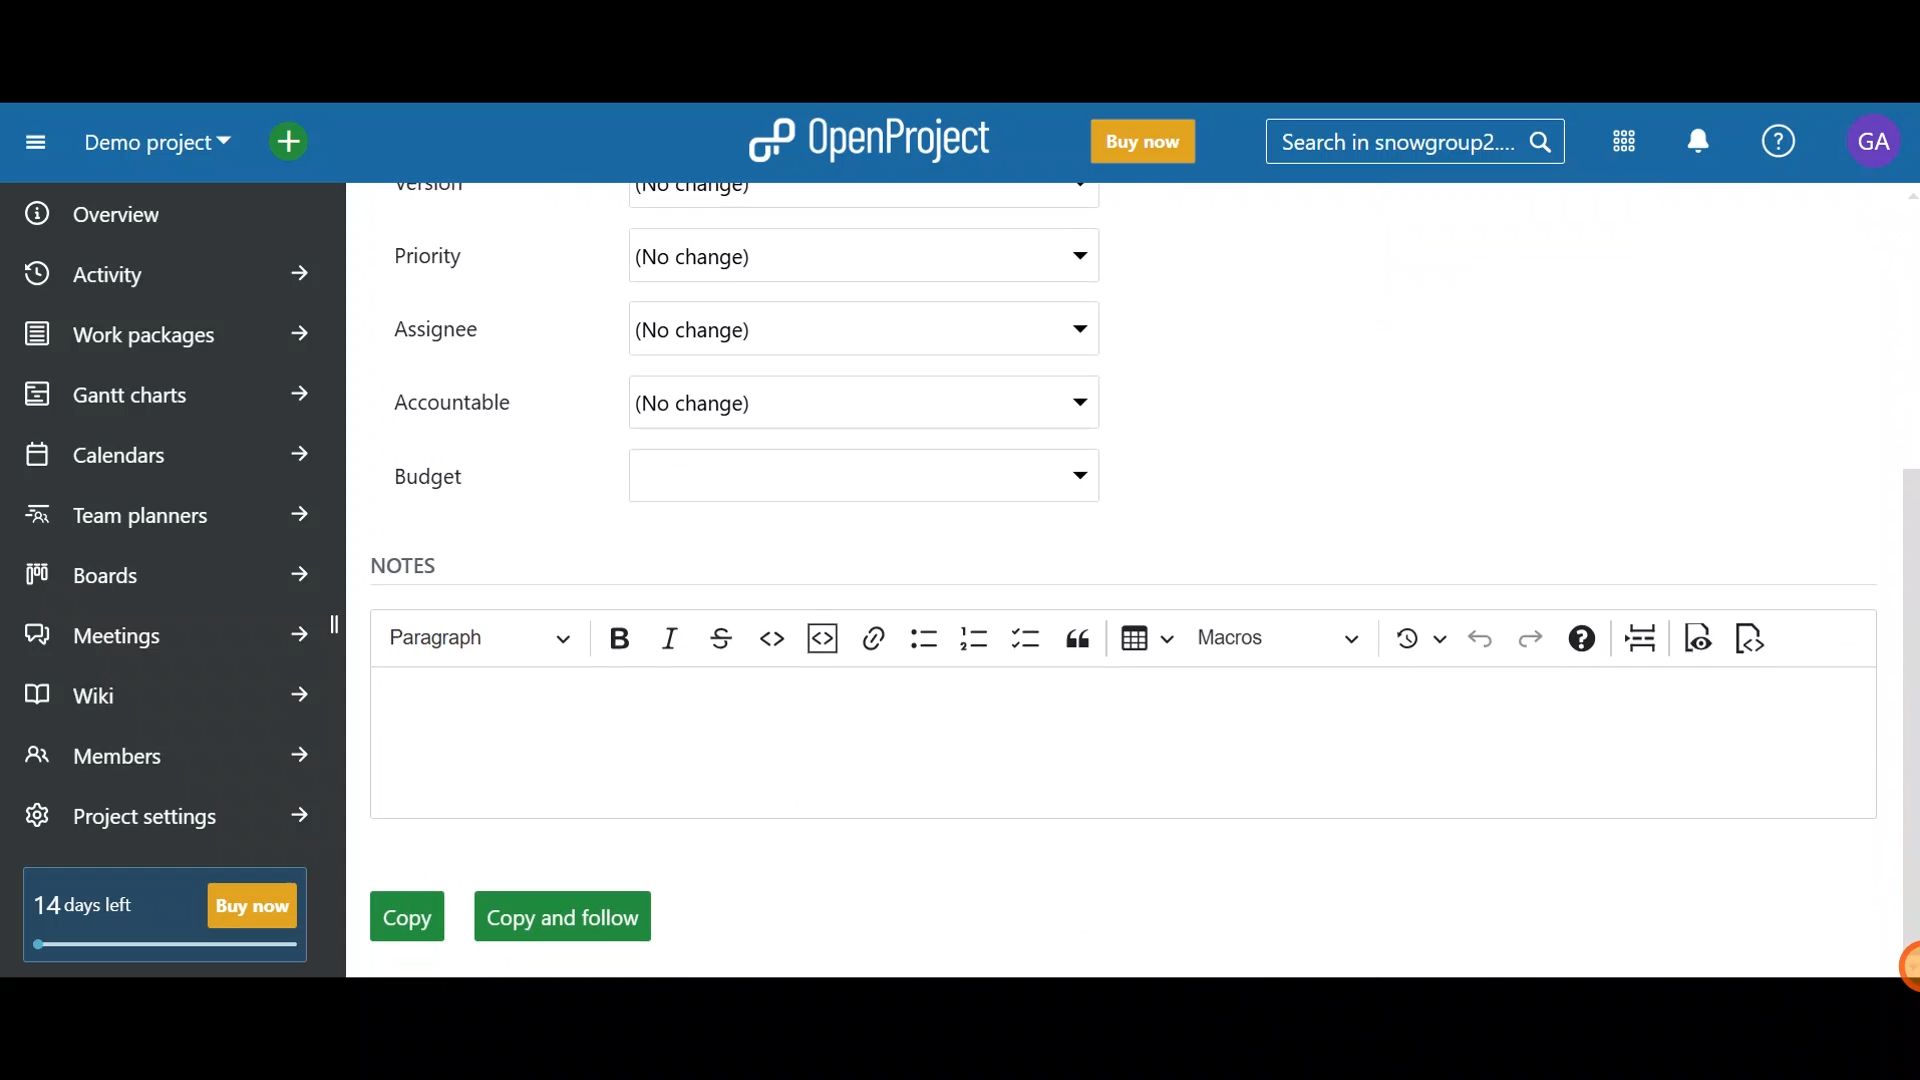  What do you see at coordinates (173, 267) in the screenshot?
I see `Activity` at bounding box center [173, 267].